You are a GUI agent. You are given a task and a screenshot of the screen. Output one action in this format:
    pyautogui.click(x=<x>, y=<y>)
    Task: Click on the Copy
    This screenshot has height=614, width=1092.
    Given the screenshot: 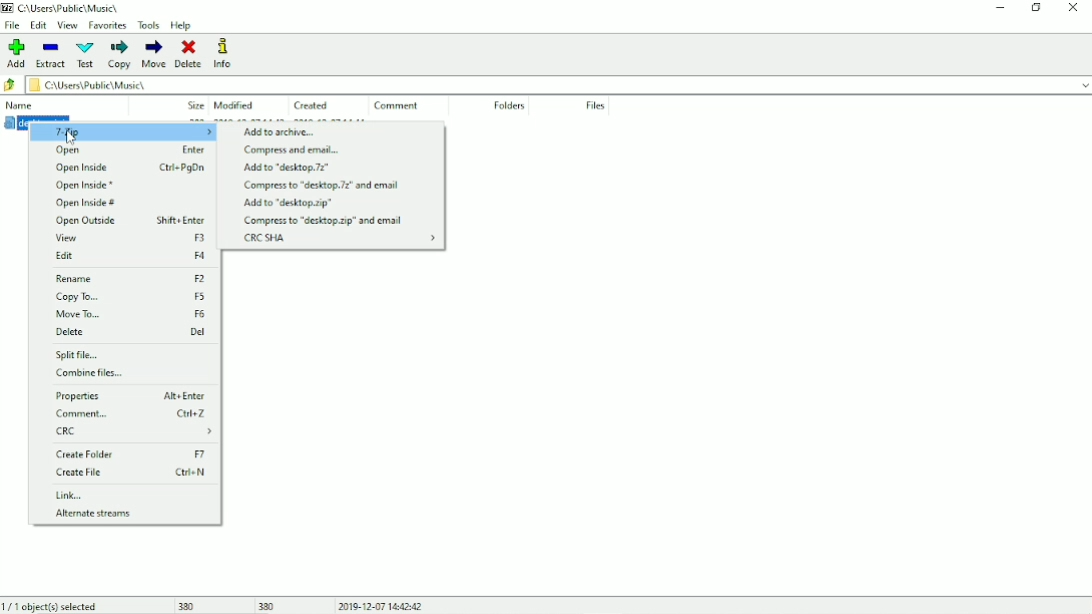 What is the action you would take?
    pyautogui.click(x=121, y=55)
    